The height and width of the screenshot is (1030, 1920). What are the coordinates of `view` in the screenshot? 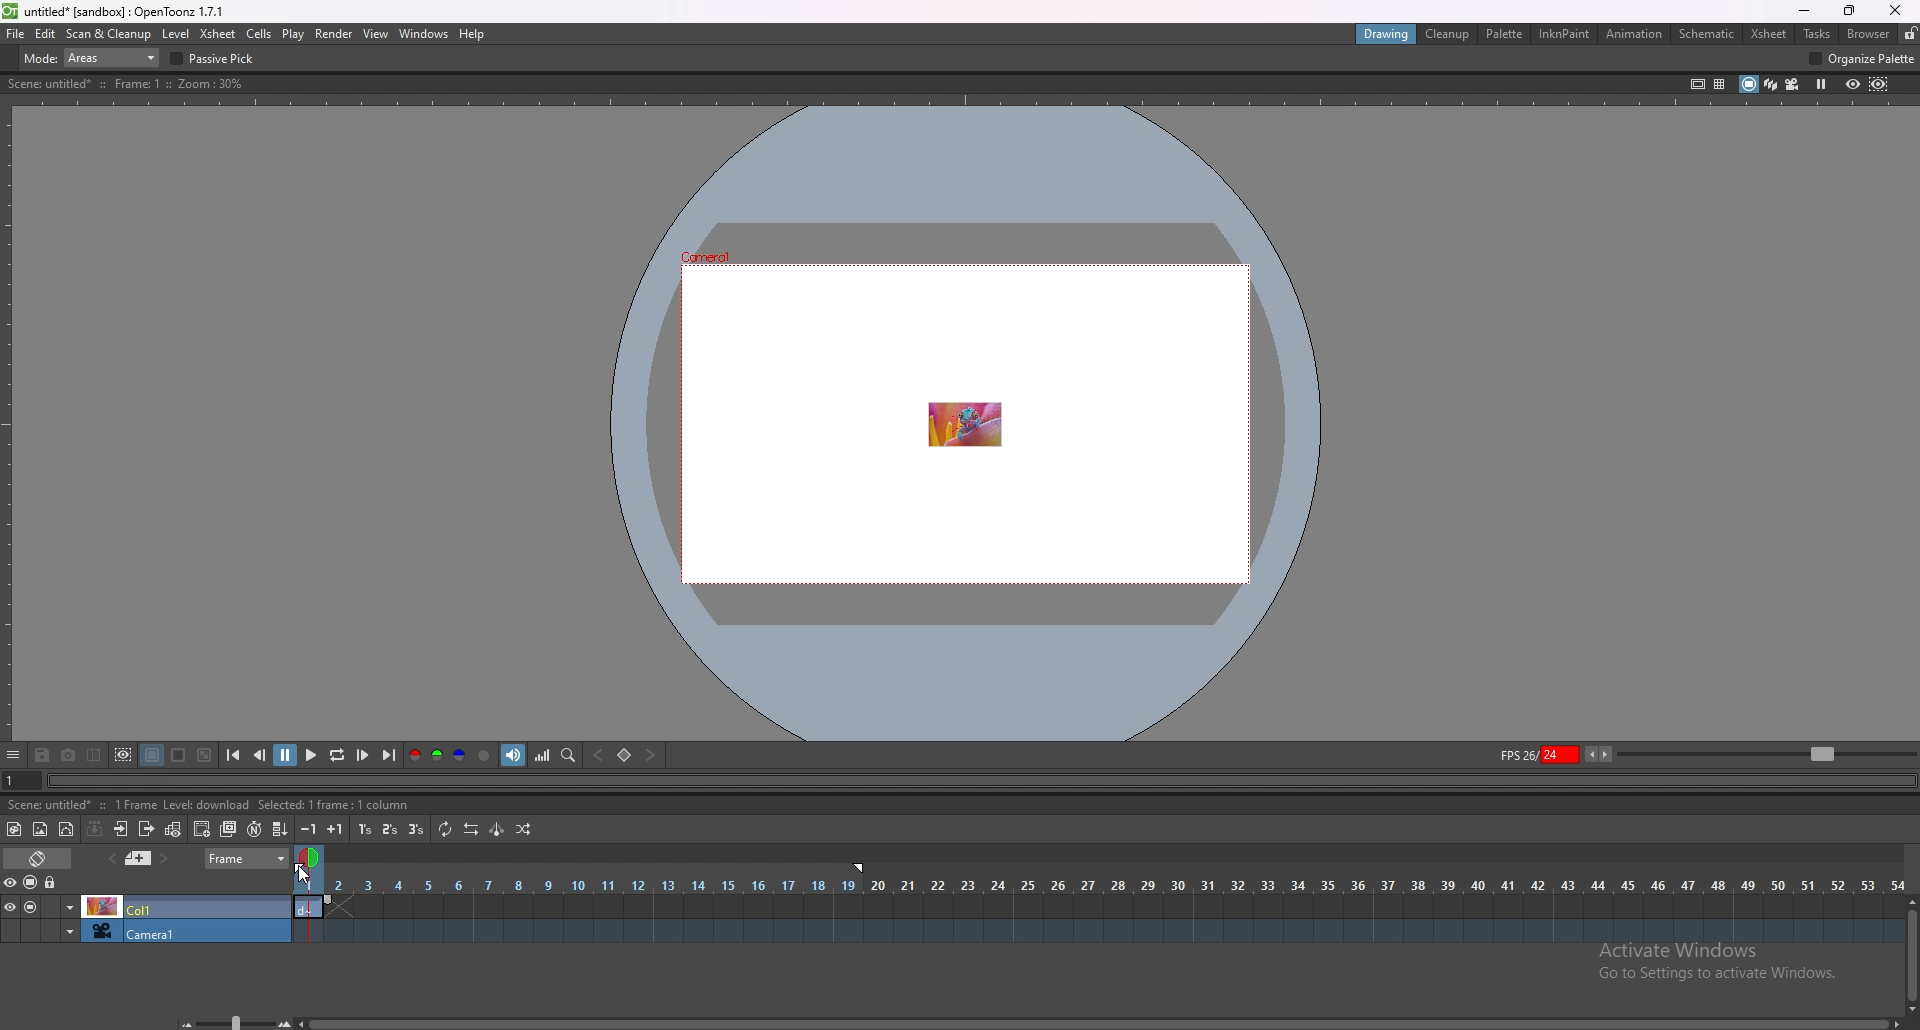 It's located at (377, 34).